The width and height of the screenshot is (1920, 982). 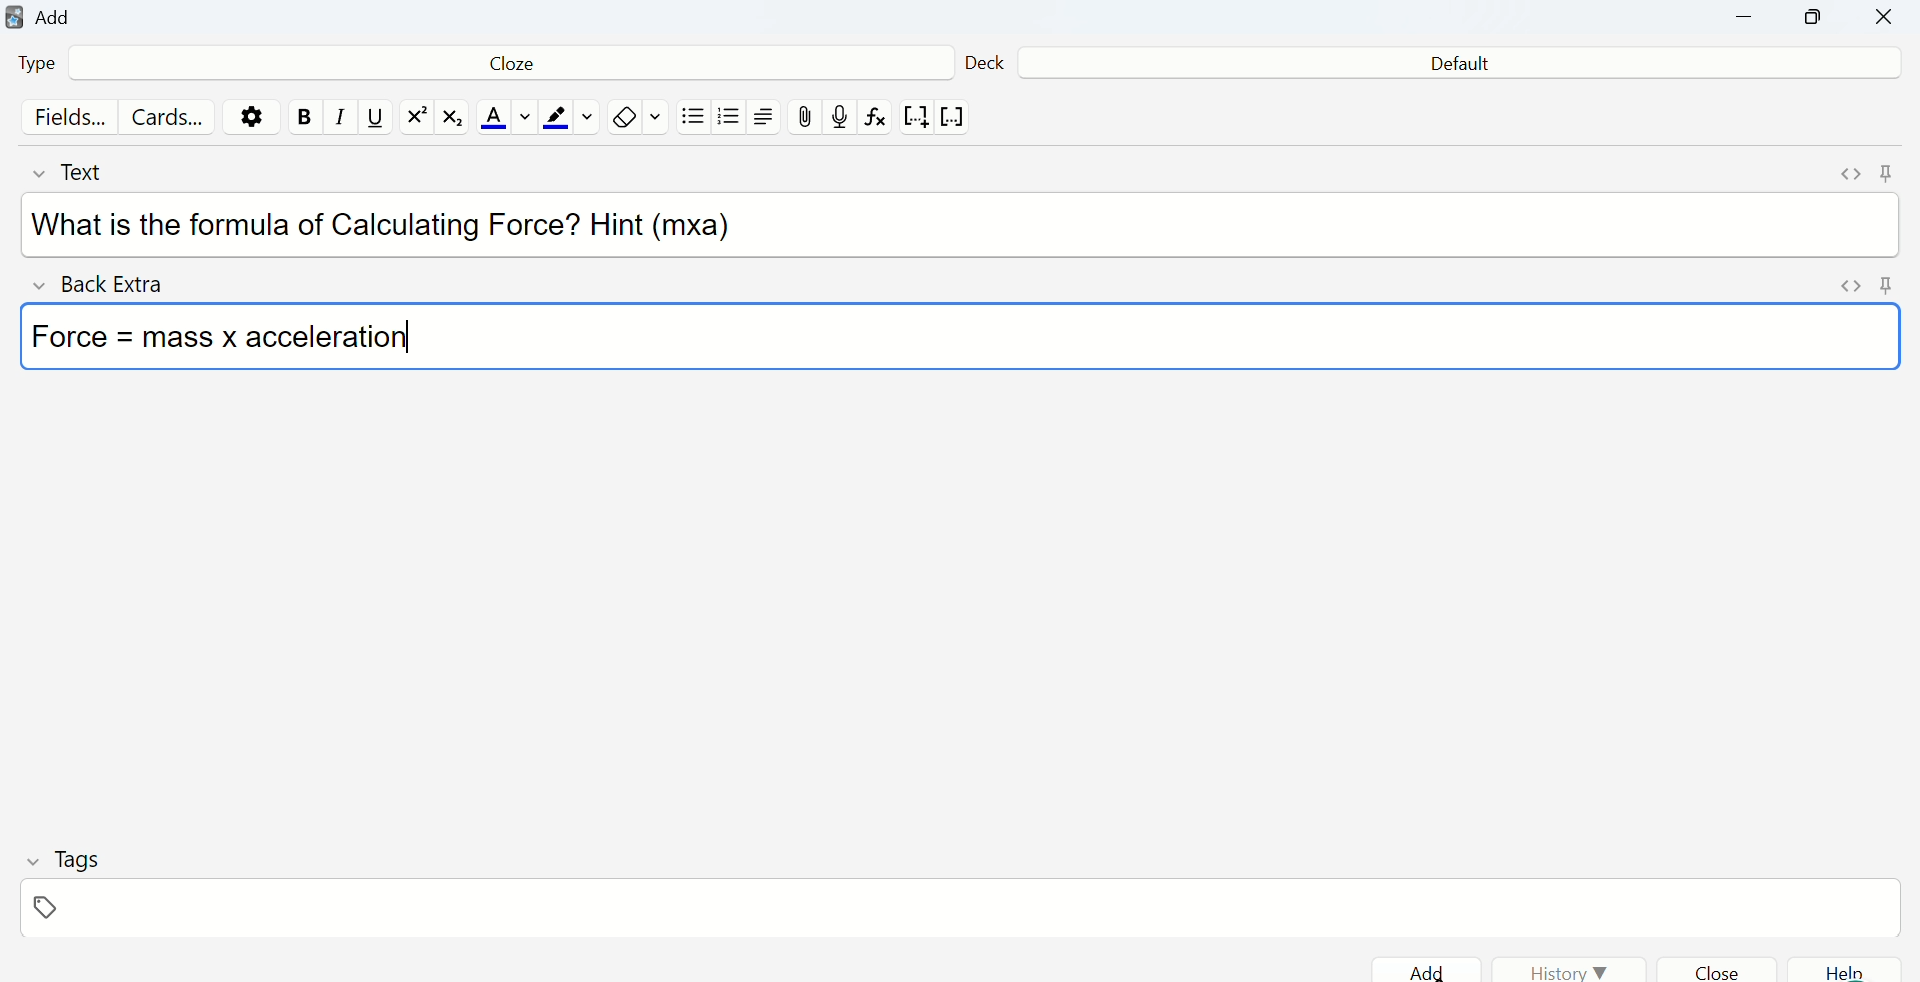 What do you see at coordinates (1853, 971) in the screenshot?
I see `help` at bounding box center [1853, 971].